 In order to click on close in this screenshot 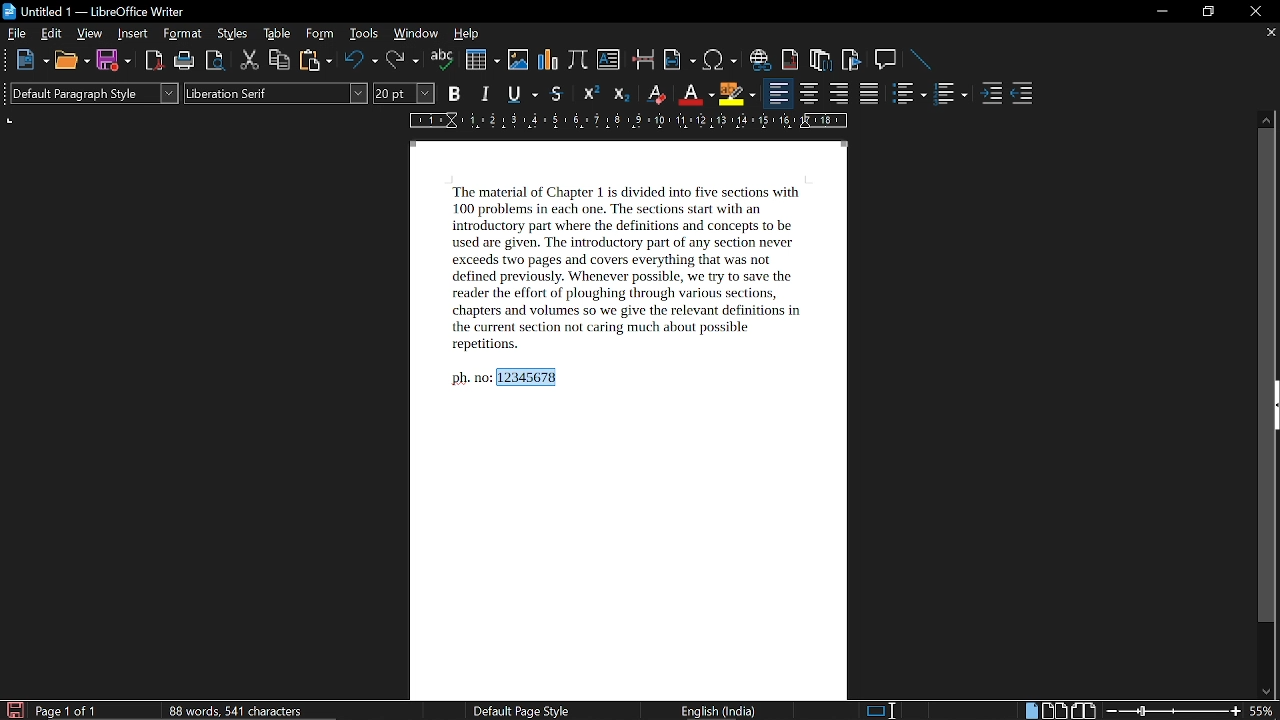, I will do `click(1257, 11)`.